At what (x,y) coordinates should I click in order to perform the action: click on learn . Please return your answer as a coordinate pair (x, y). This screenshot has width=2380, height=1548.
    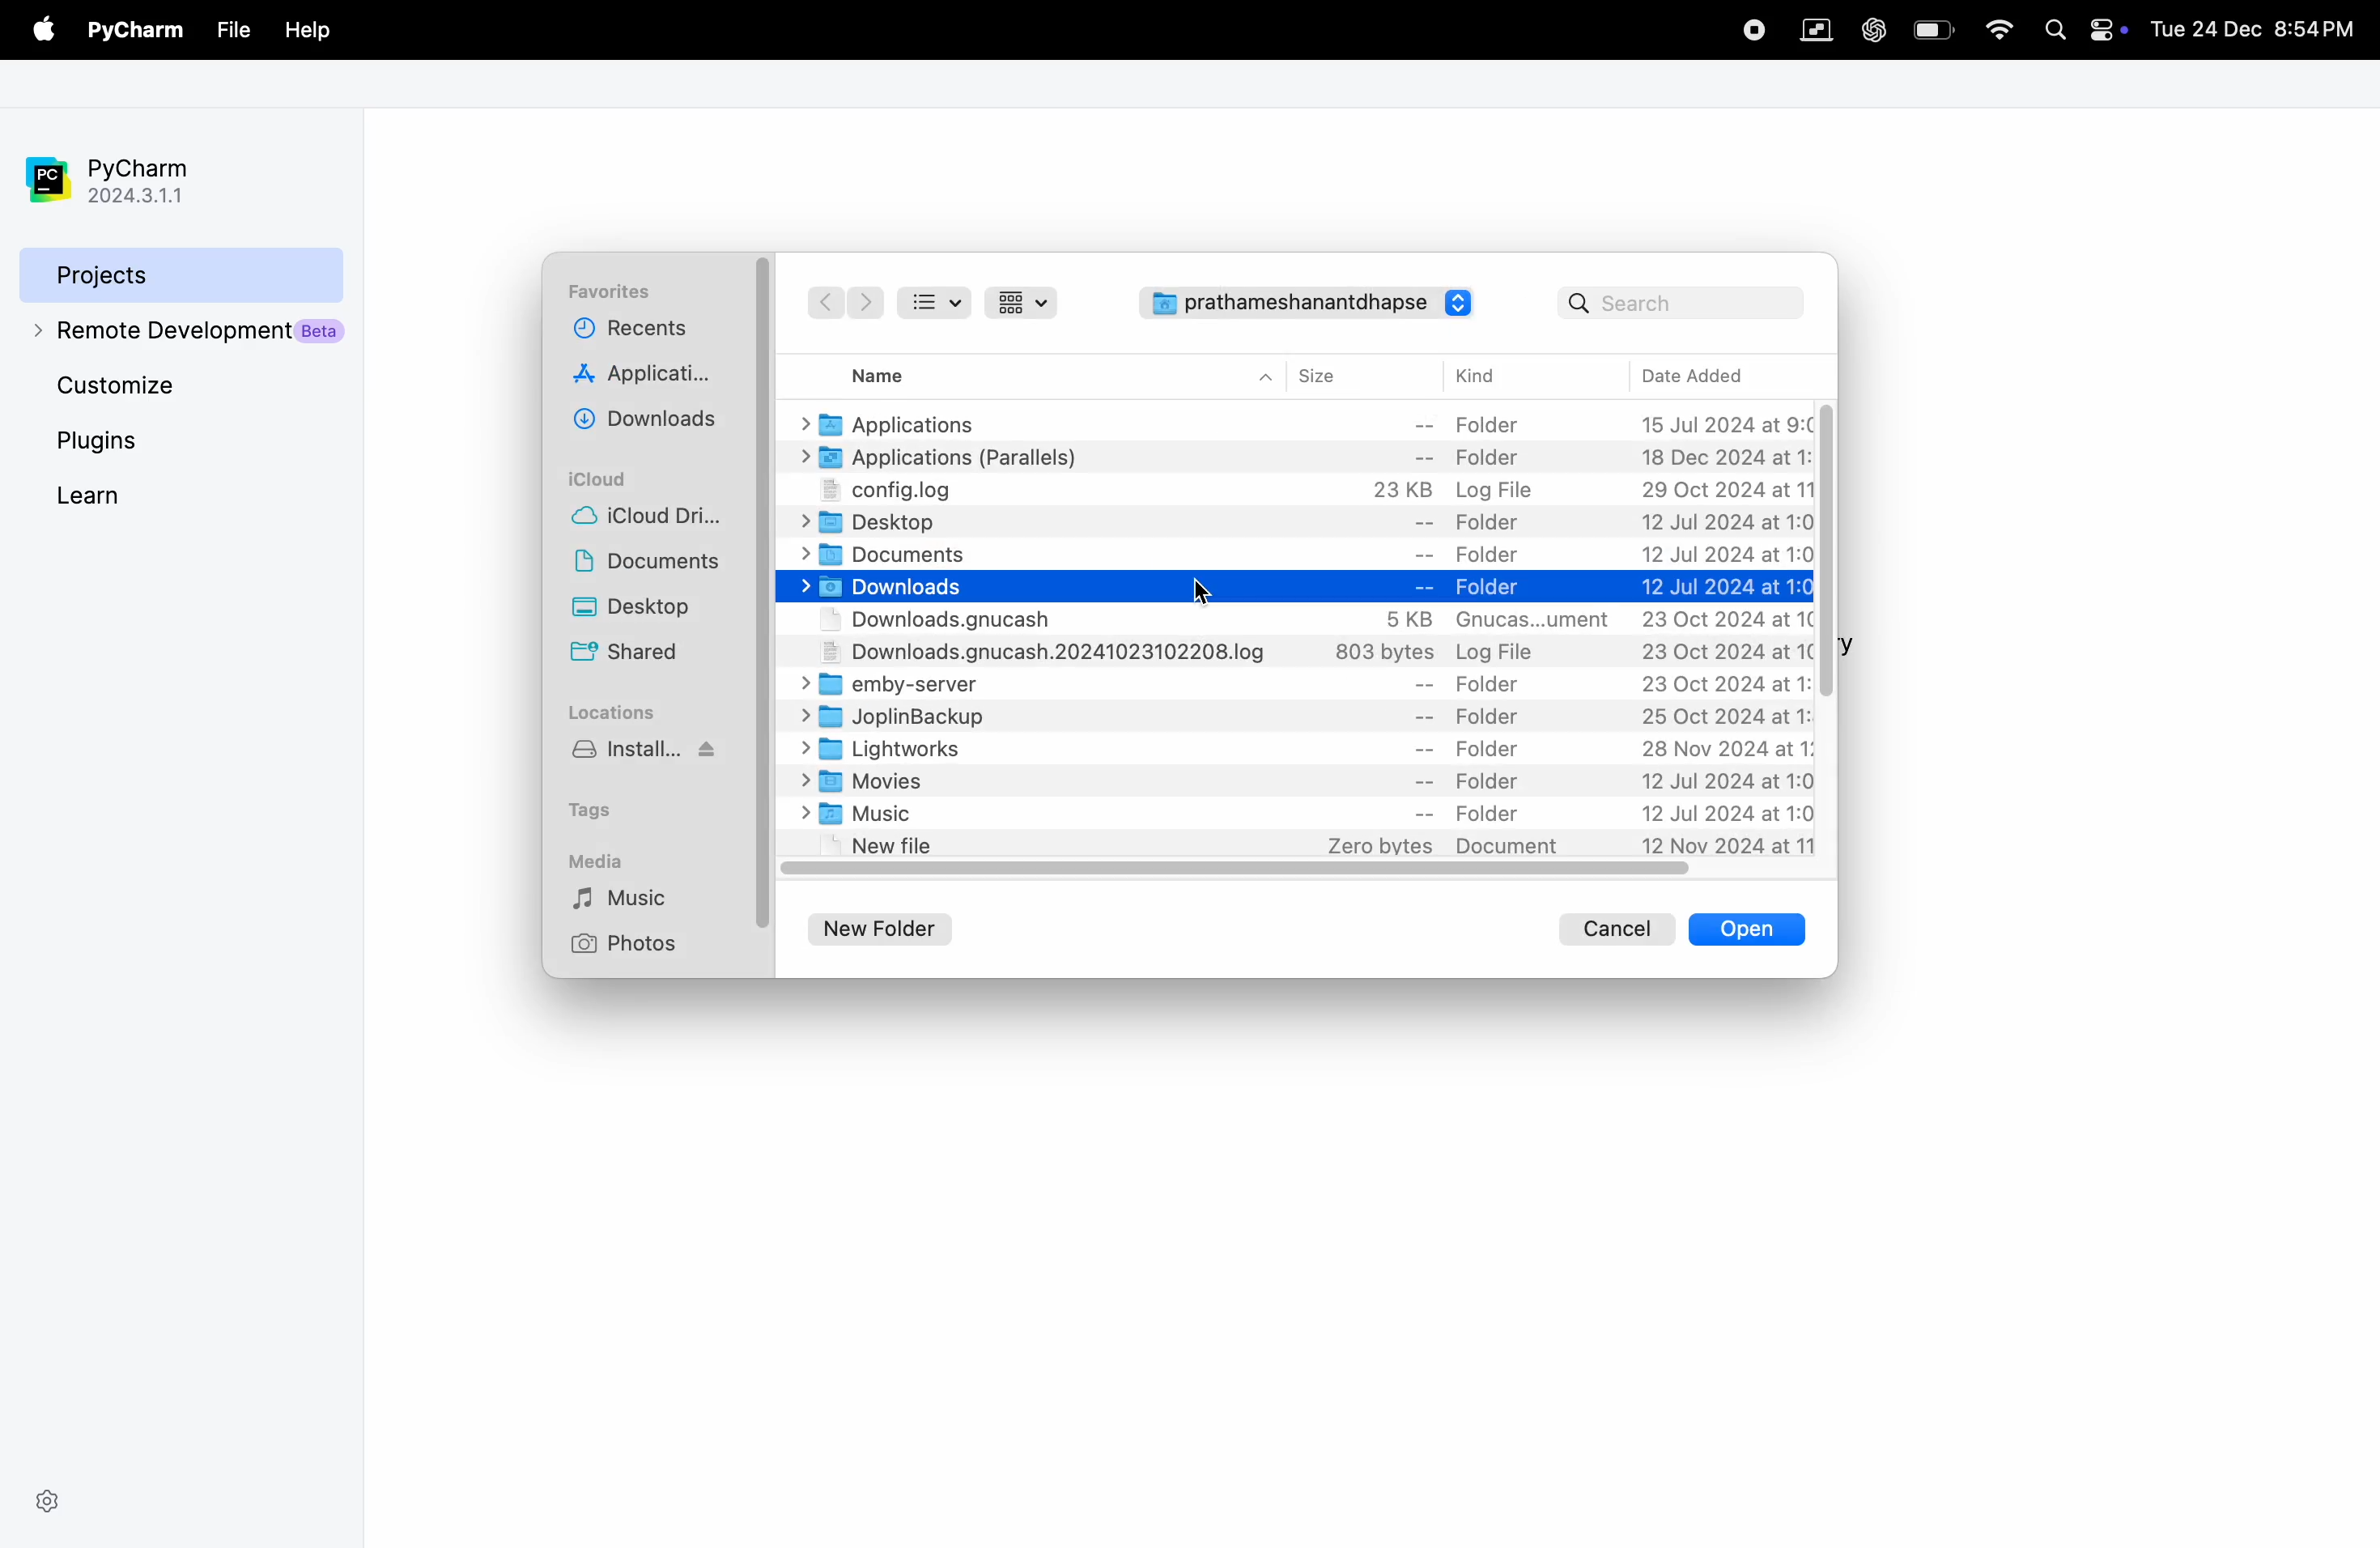
    Looking at the image, I should click on (146, 494).